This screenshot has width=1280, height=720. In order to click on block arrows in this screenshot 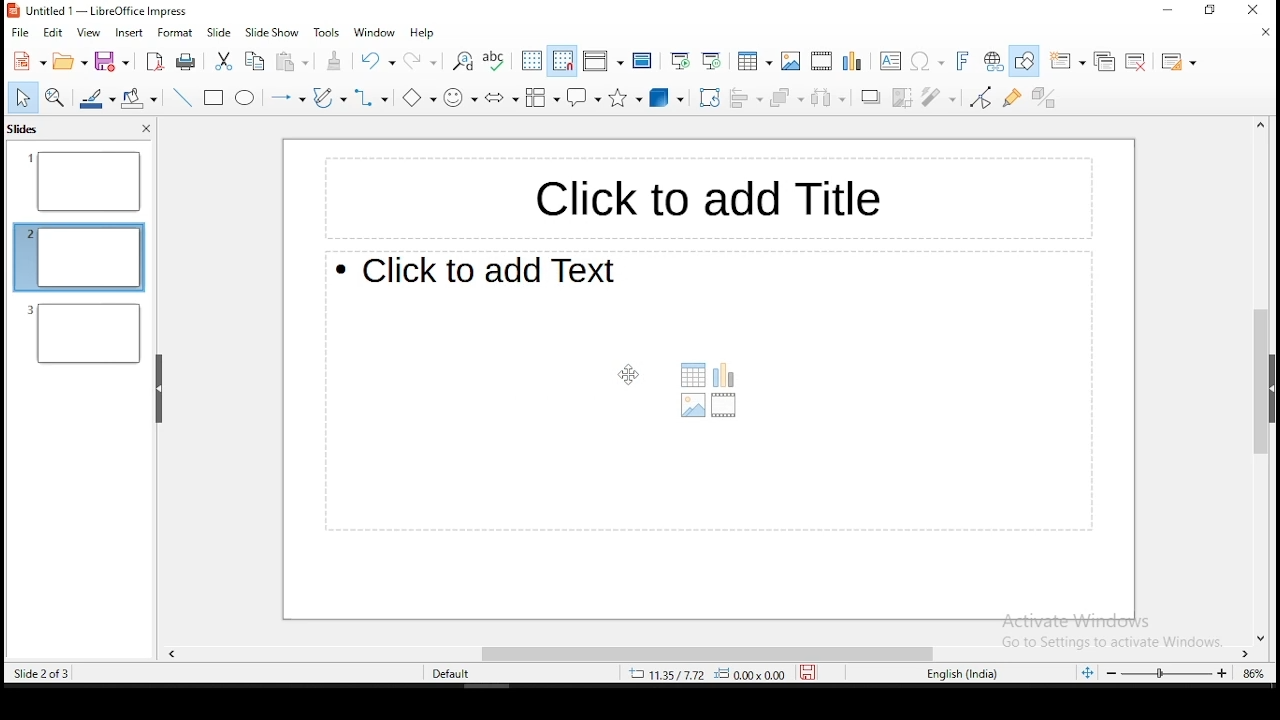, I will do `click(500, 97)`.